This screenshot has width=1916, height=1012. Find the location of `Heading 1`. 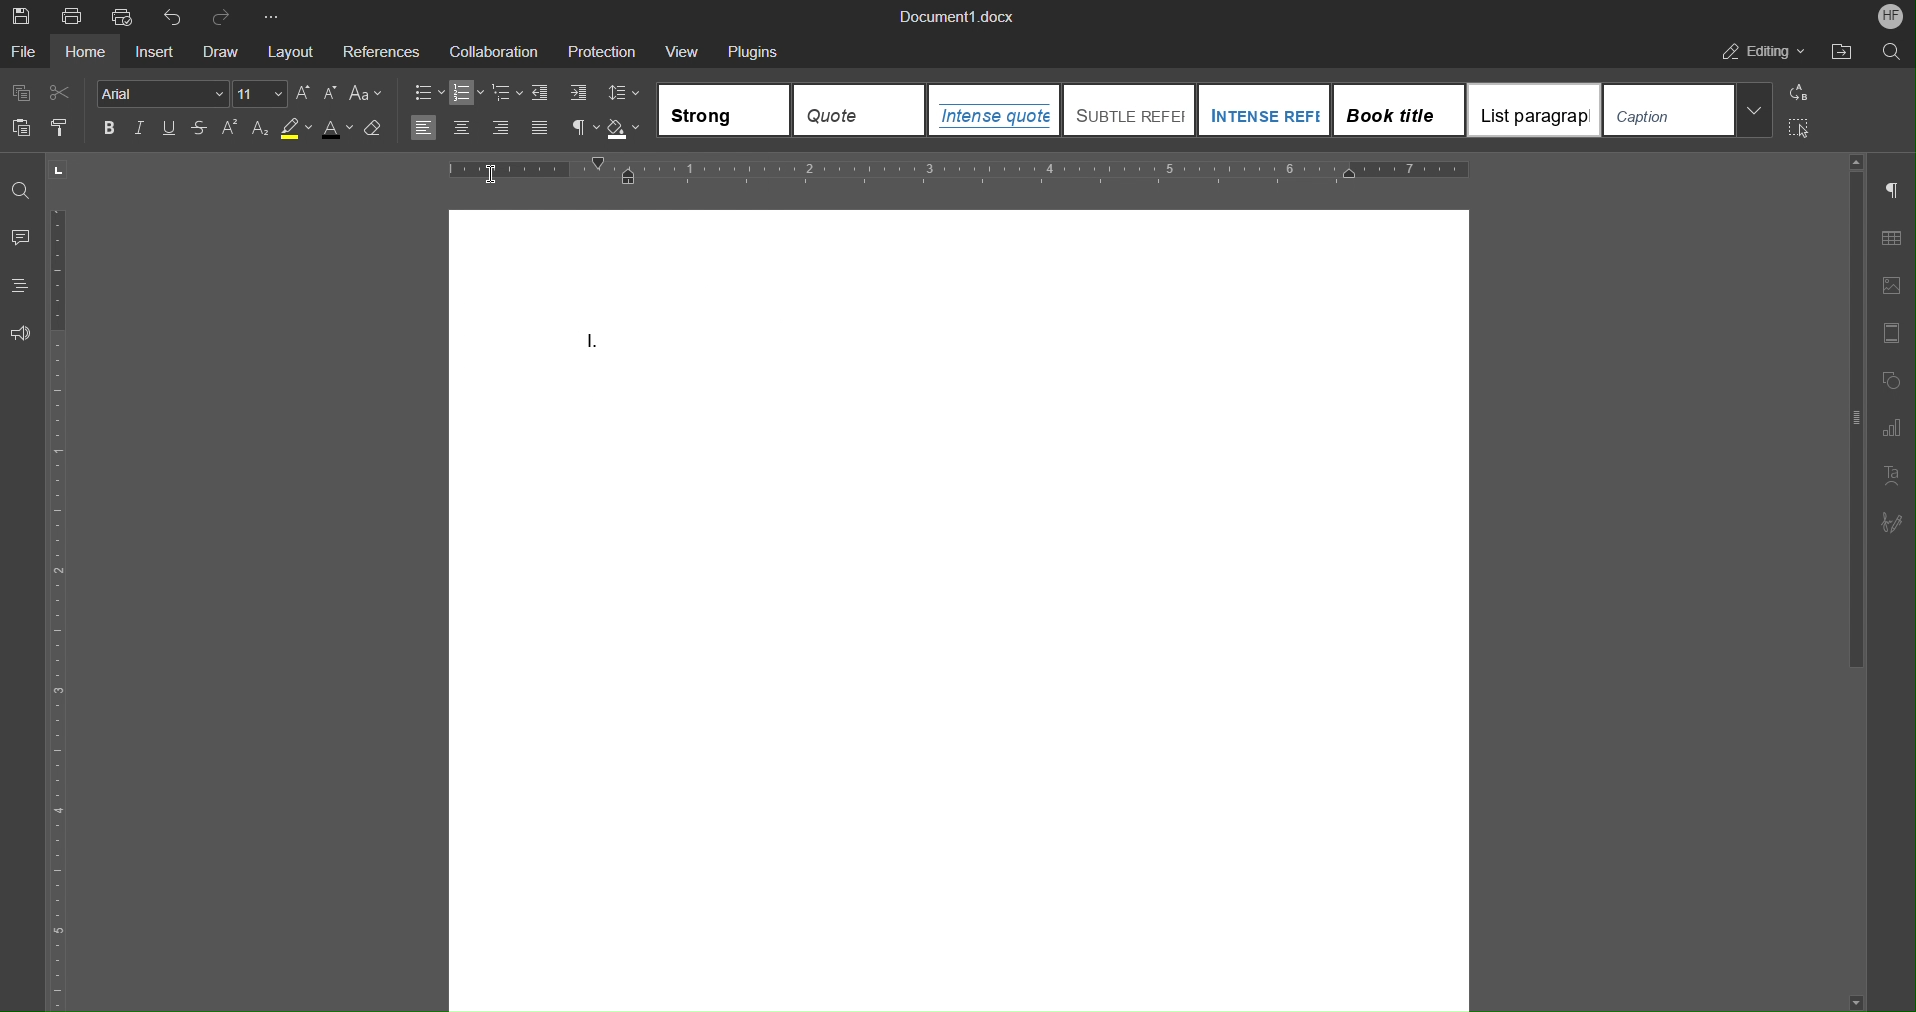

Heading 1 is located at coordinates (993, 109).